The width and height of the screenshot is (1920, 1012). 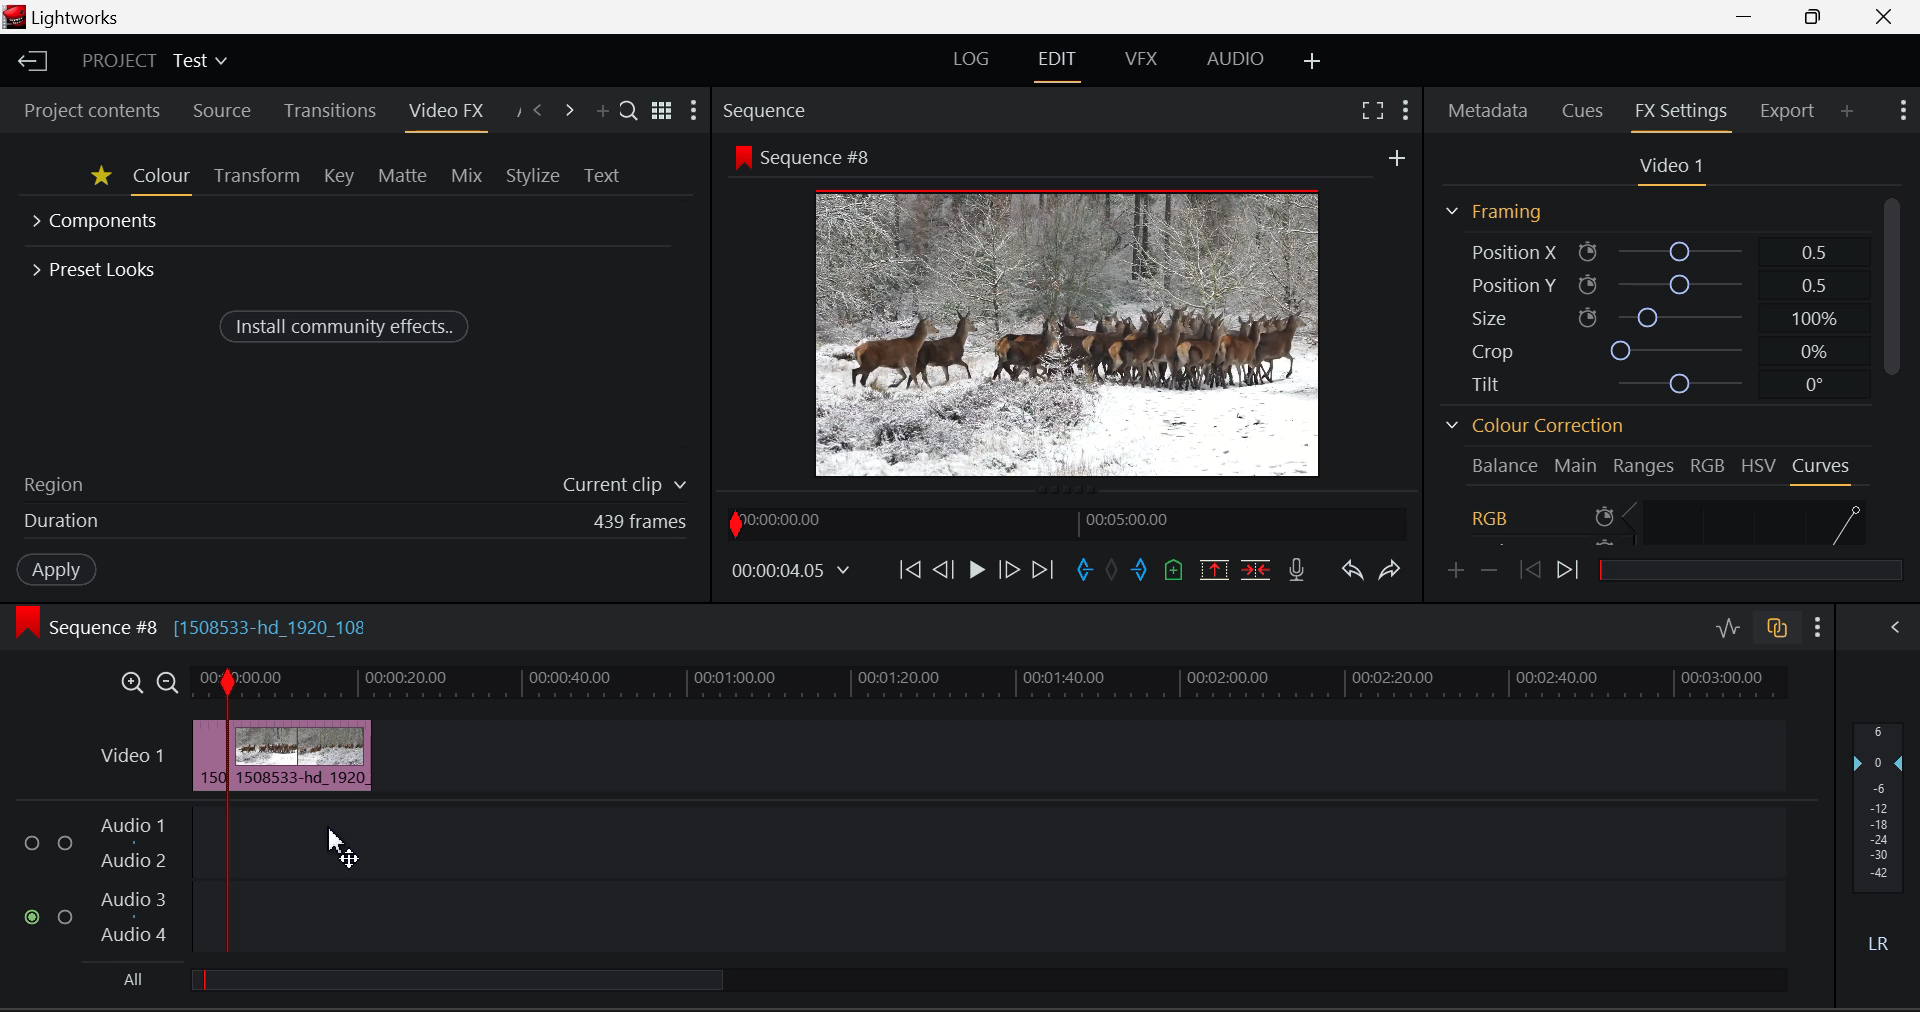 I want to click on show Settings, so click(x=1818, y=628).